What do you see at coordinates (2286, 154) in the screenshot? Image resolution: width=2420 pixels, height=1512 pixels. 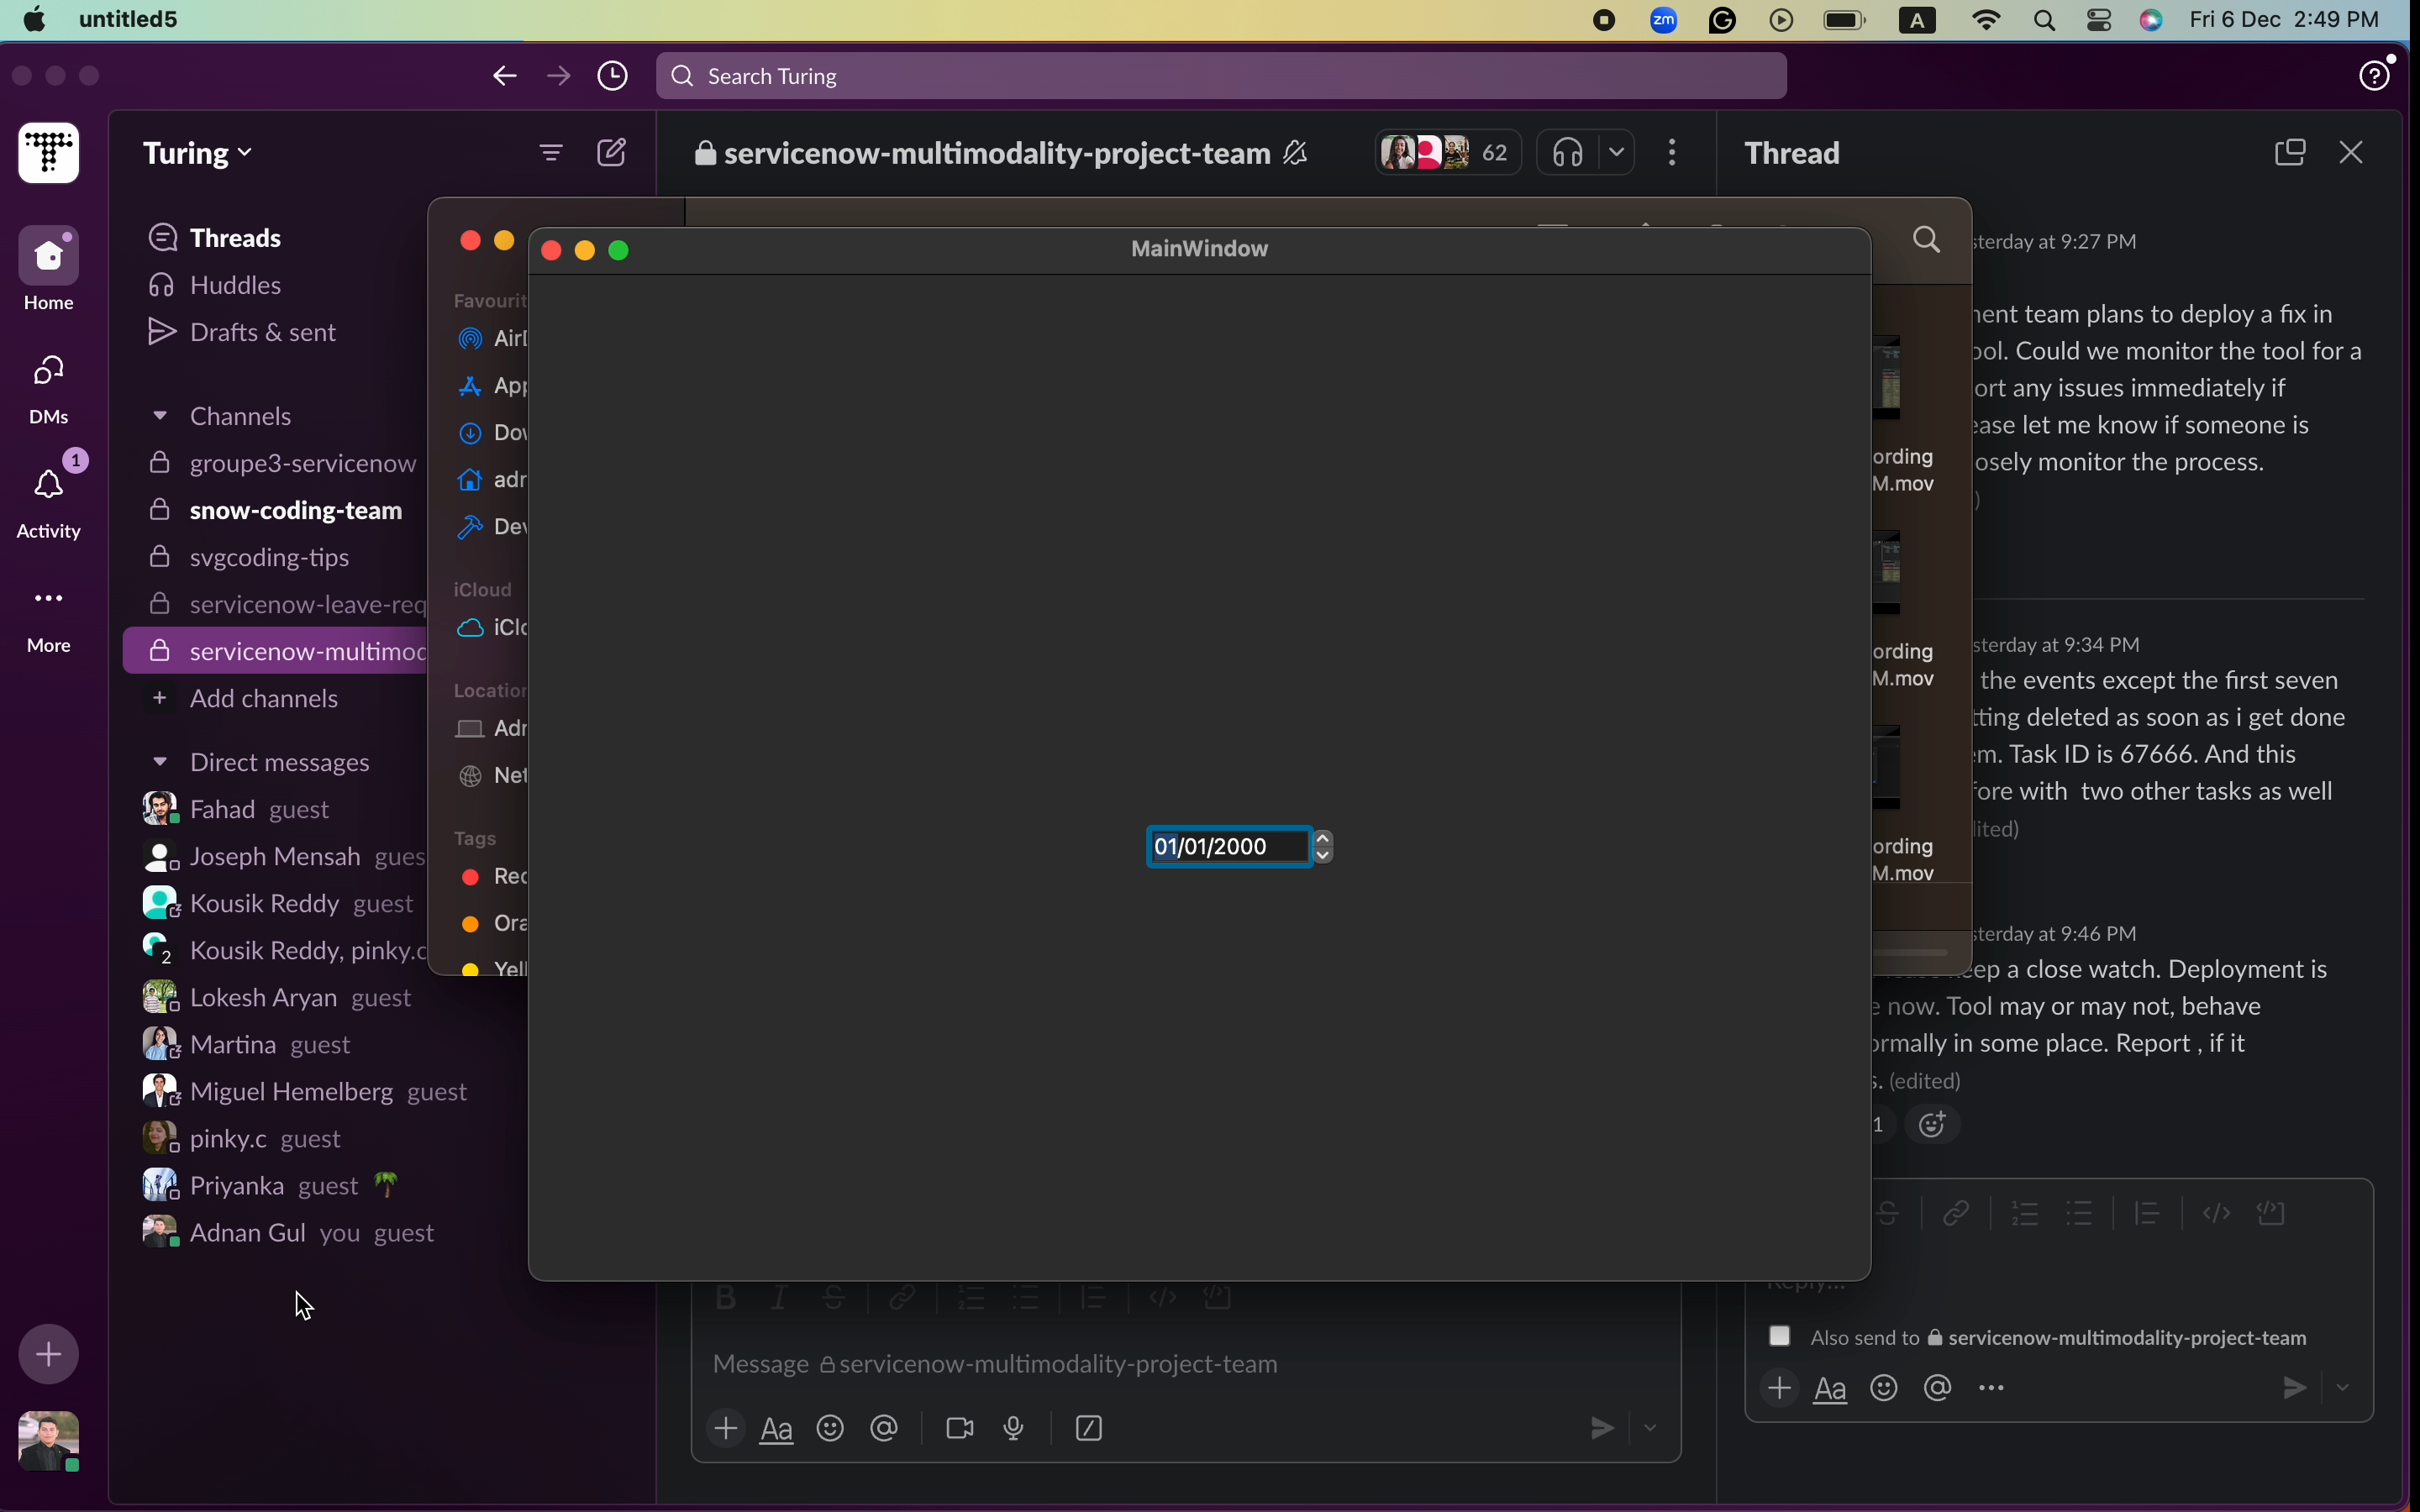 I see `copy` at bounding box center [2286, 154].